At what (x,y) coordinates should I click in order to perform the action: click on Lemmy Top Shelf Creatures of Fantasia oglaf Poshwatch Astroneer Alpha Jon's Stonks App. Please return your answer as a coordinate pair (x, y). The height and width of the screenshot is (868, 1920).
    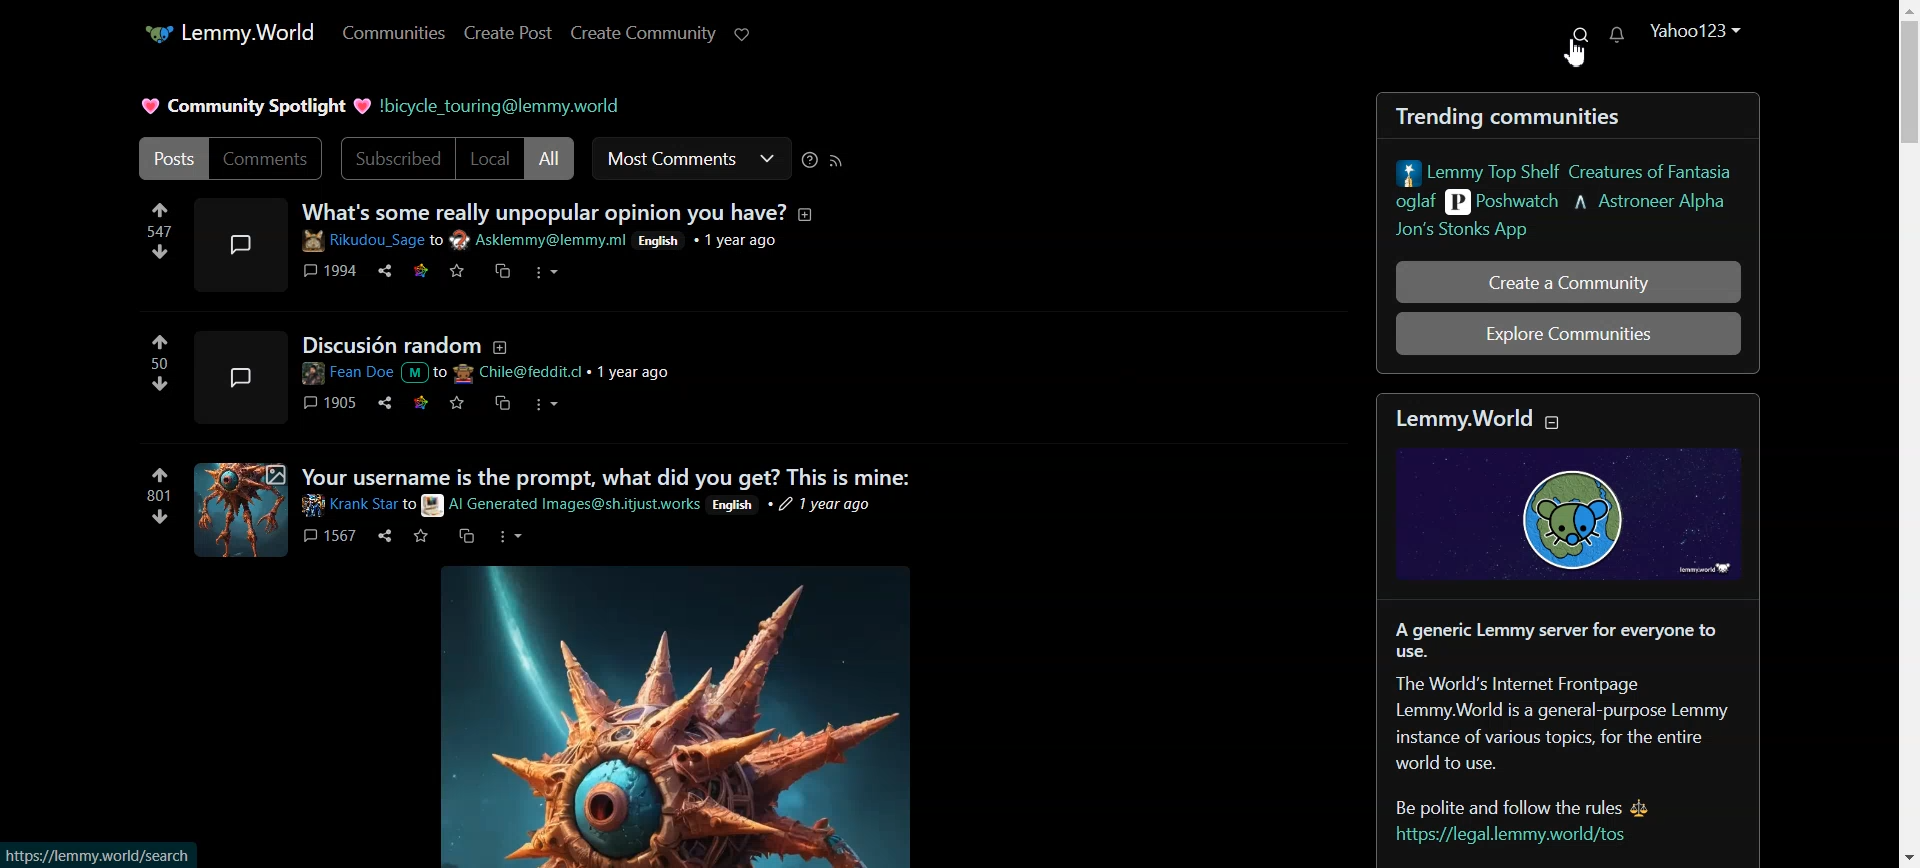
    Looking at the image, I should click on (1568, 199).